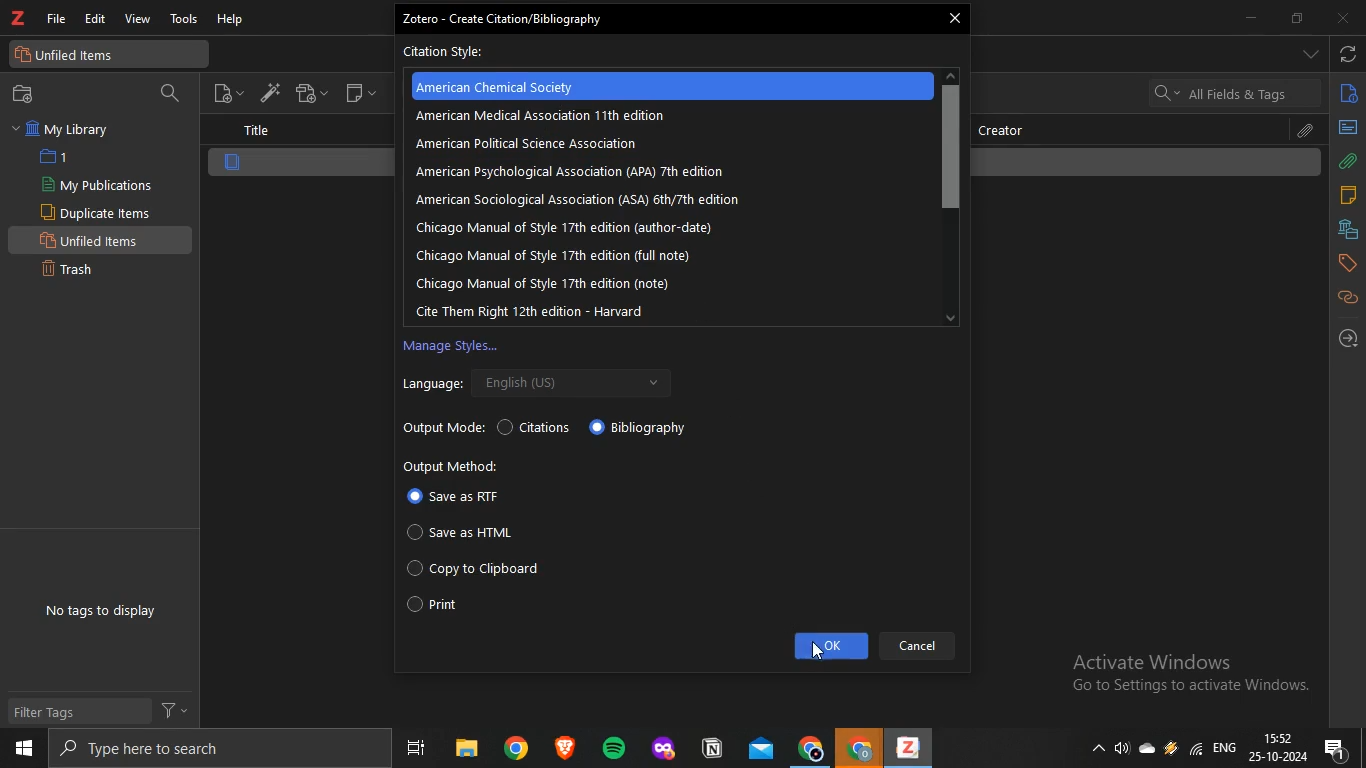 This screenshot has width=1366, height=768. What do you see at coordinates (58, 157) in the screenshot?
I see `1` at bounding box center [58, 157].